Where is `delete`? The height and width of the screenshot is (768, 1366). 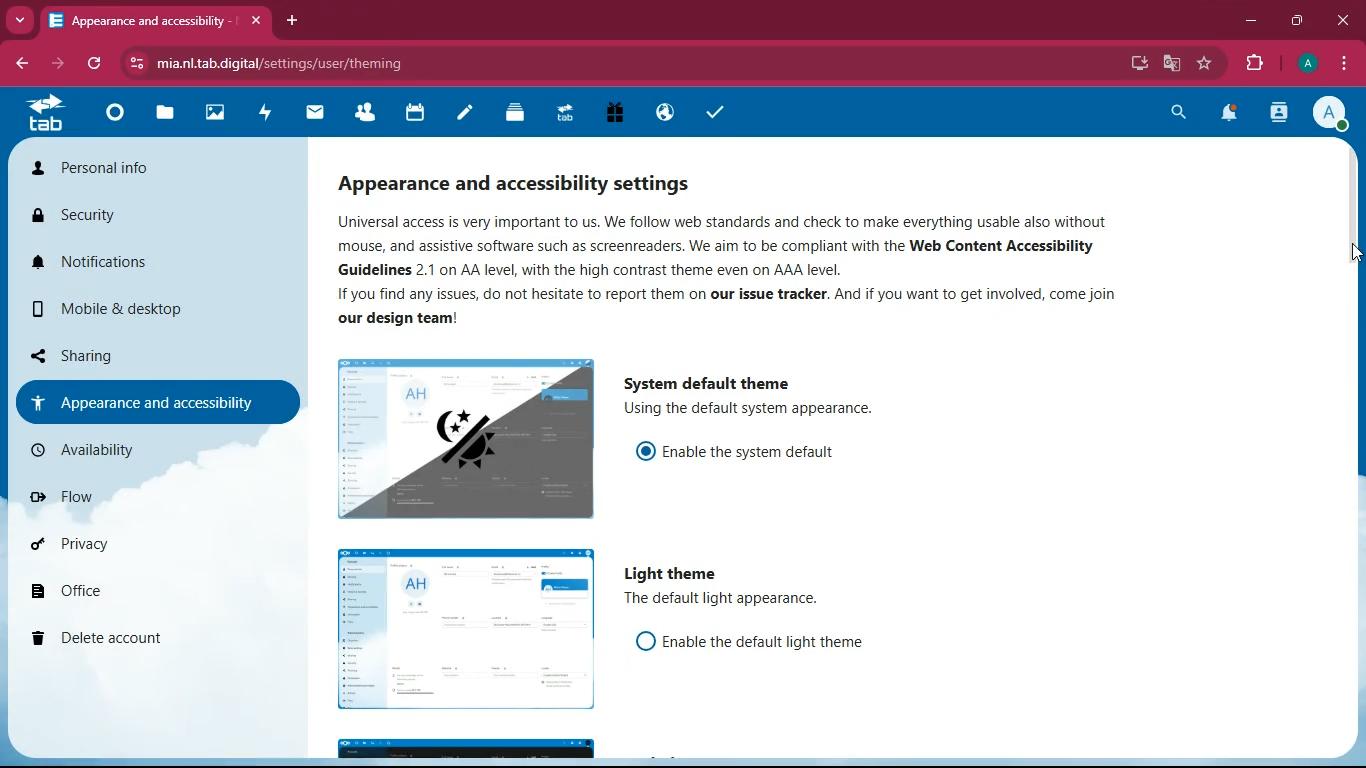
delete is located at coordinates (117, 635).